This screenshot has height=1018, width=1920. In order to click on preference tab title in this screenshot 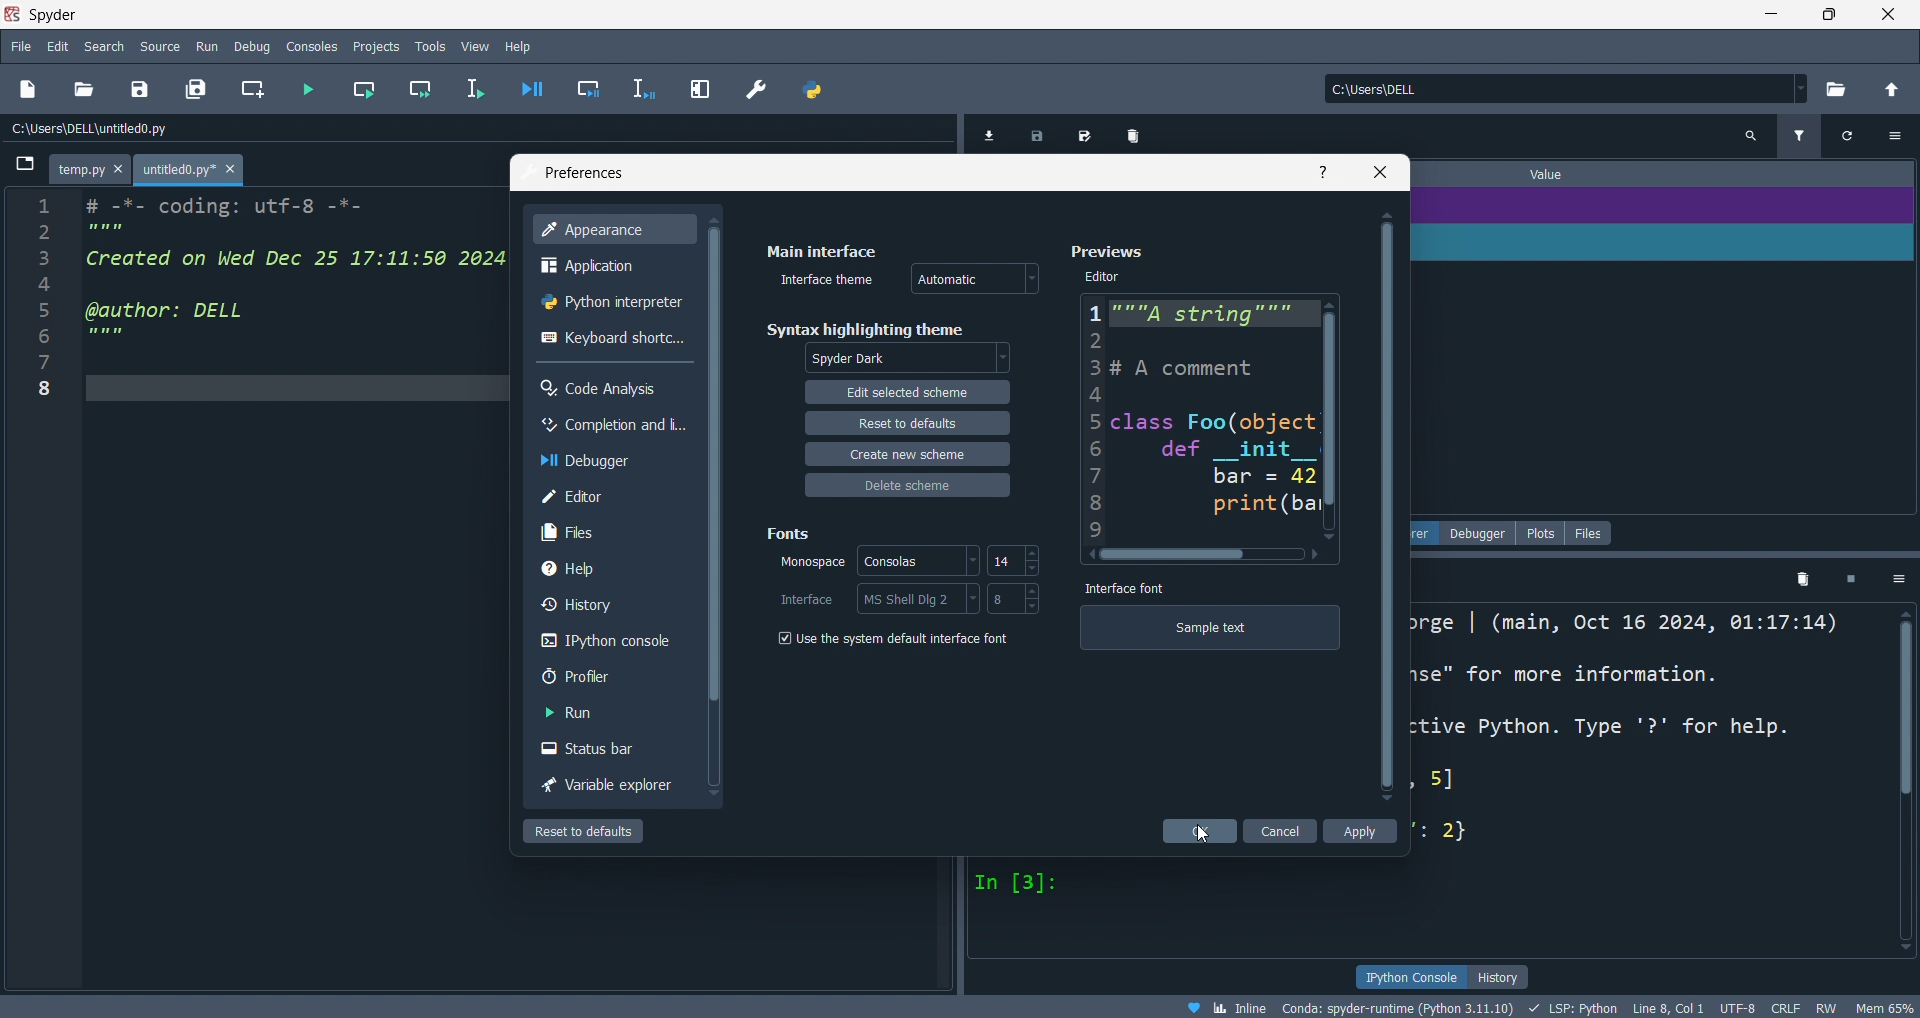, I will do `click(897, 172)`.